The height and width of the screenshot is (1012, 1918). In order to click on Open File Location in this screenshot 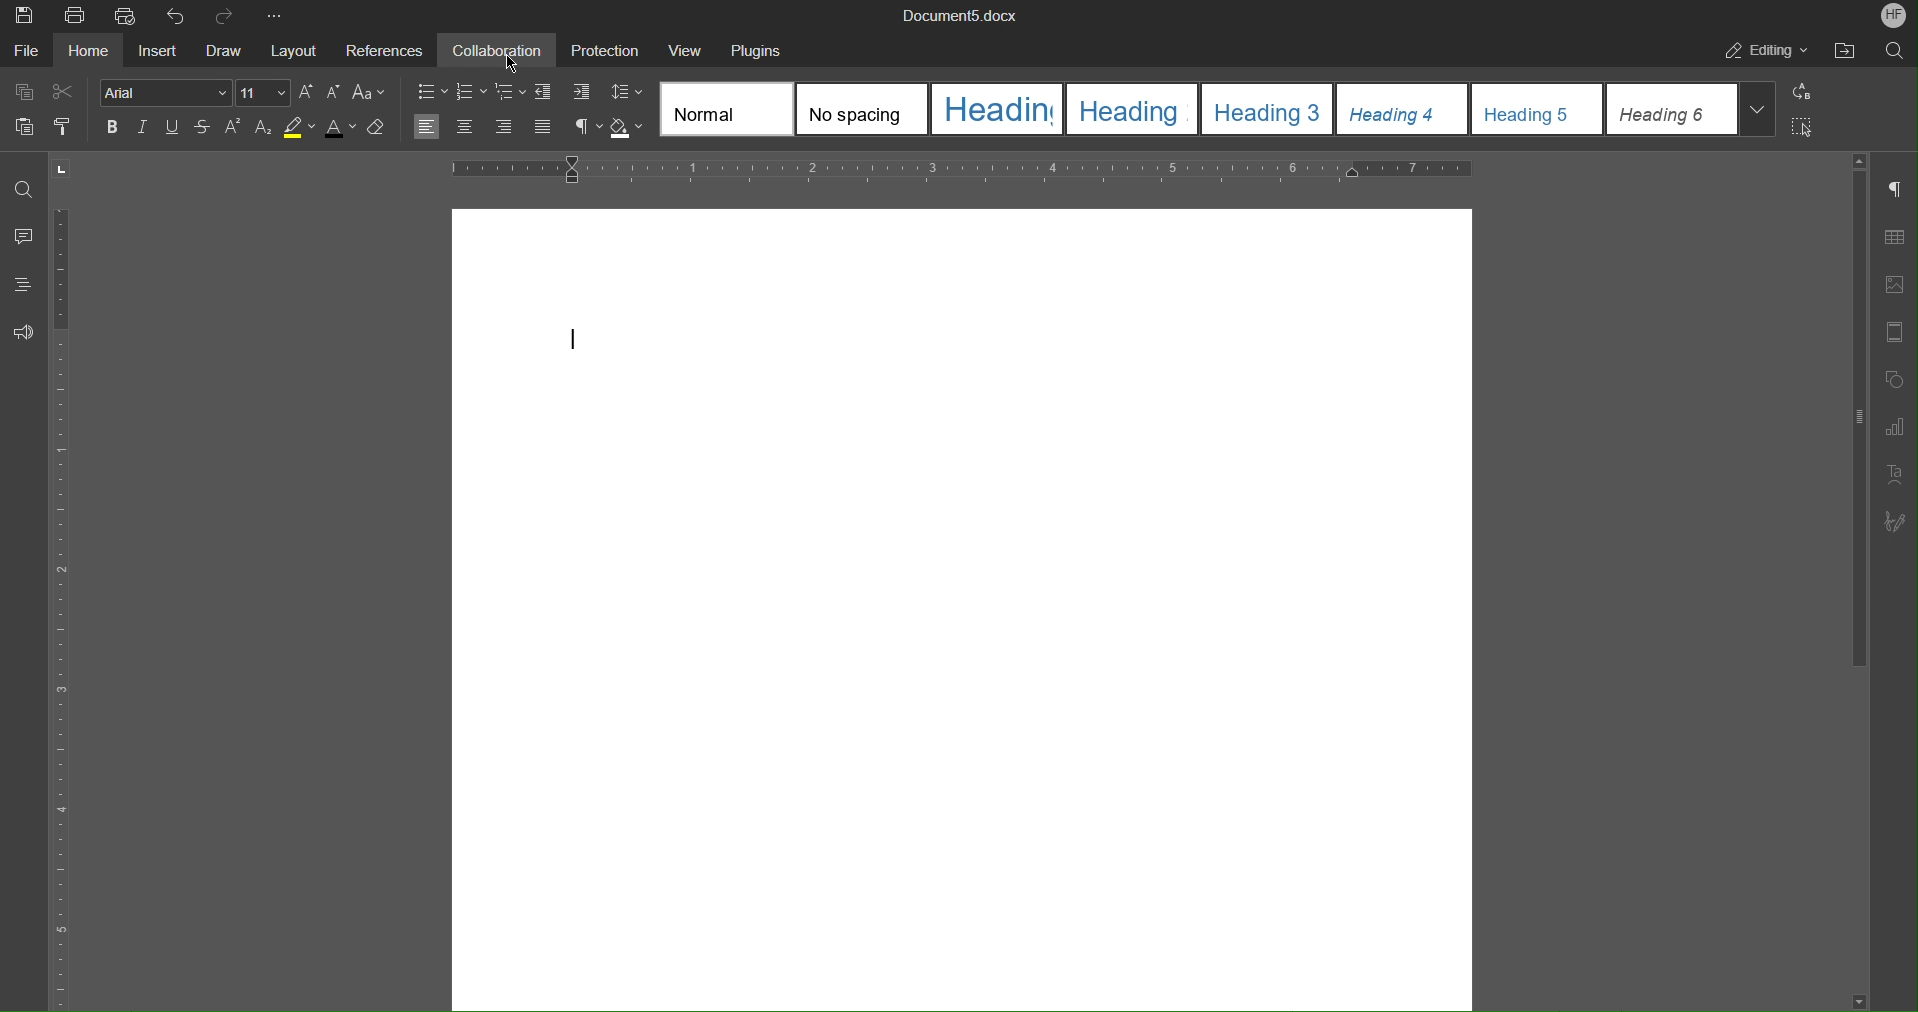, I will do `click(1837, 51)`.